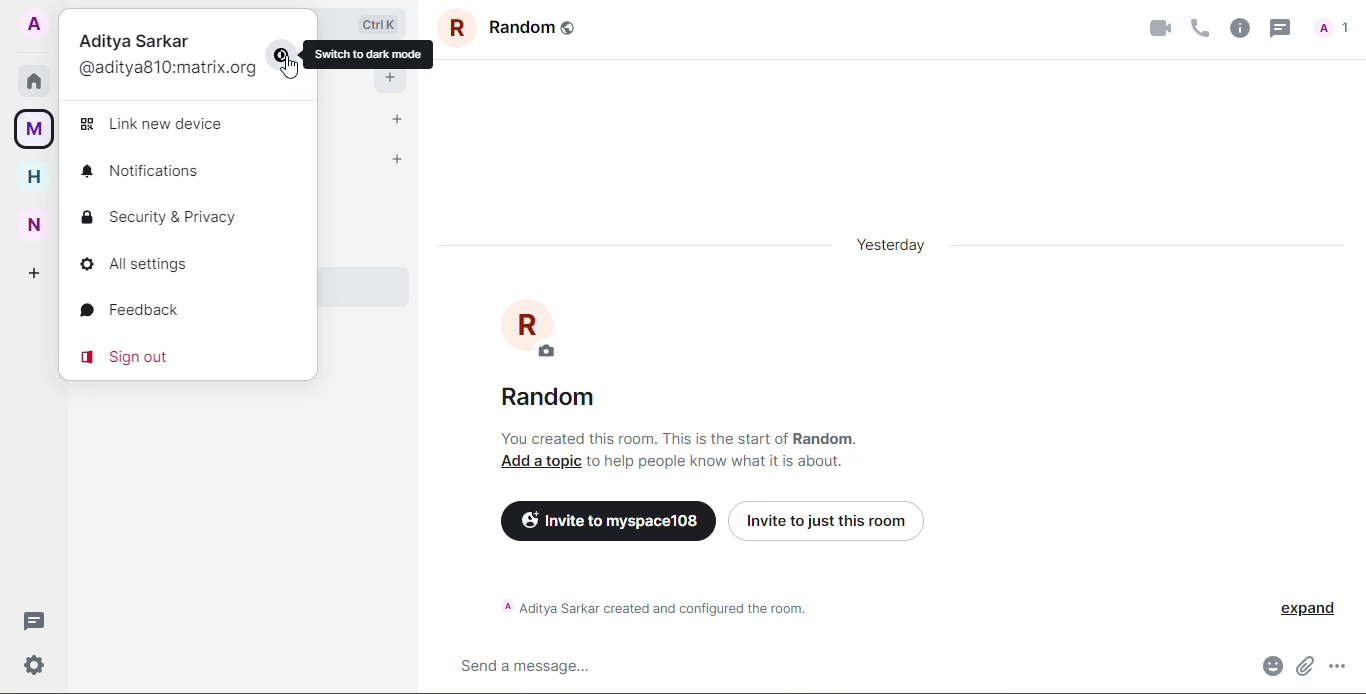 Image resolution: width=1366 pixels, height=694 pixels. I want to click on switch to dark mode, so click(282, 52).